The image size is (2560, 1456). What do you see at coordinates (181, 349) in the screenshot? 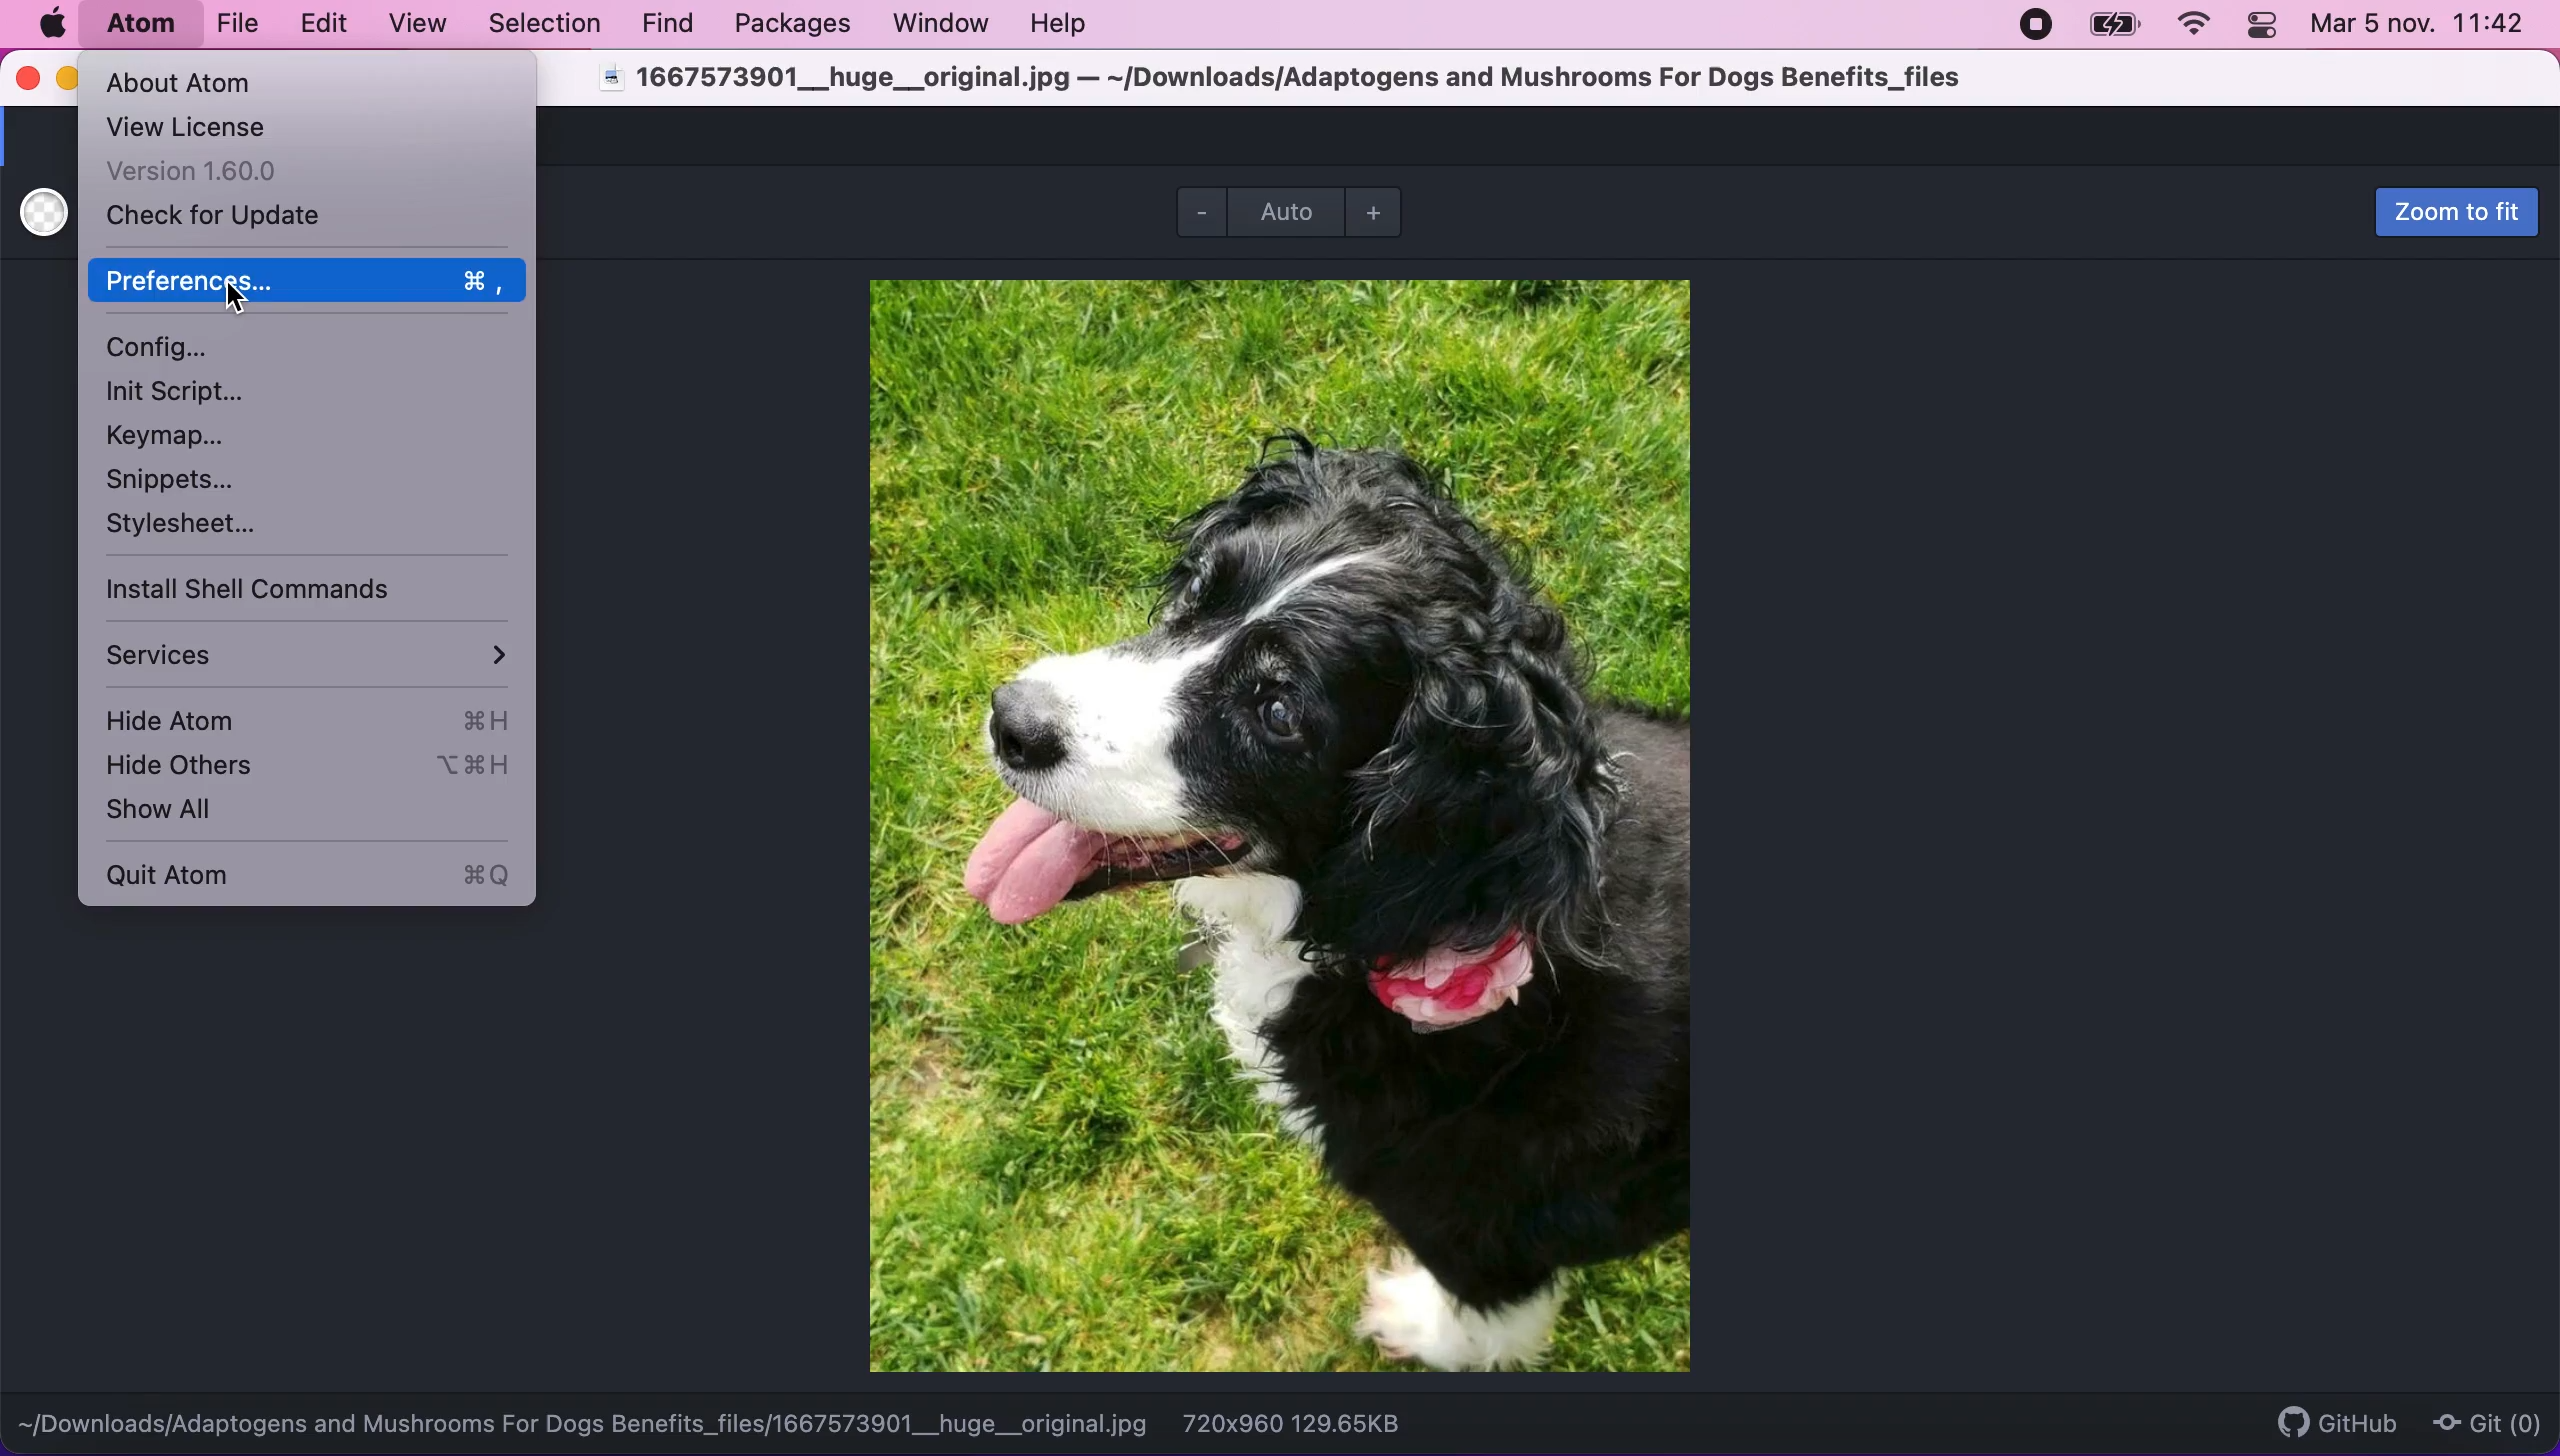
I see `configuration` at bounding box center [181, 349].